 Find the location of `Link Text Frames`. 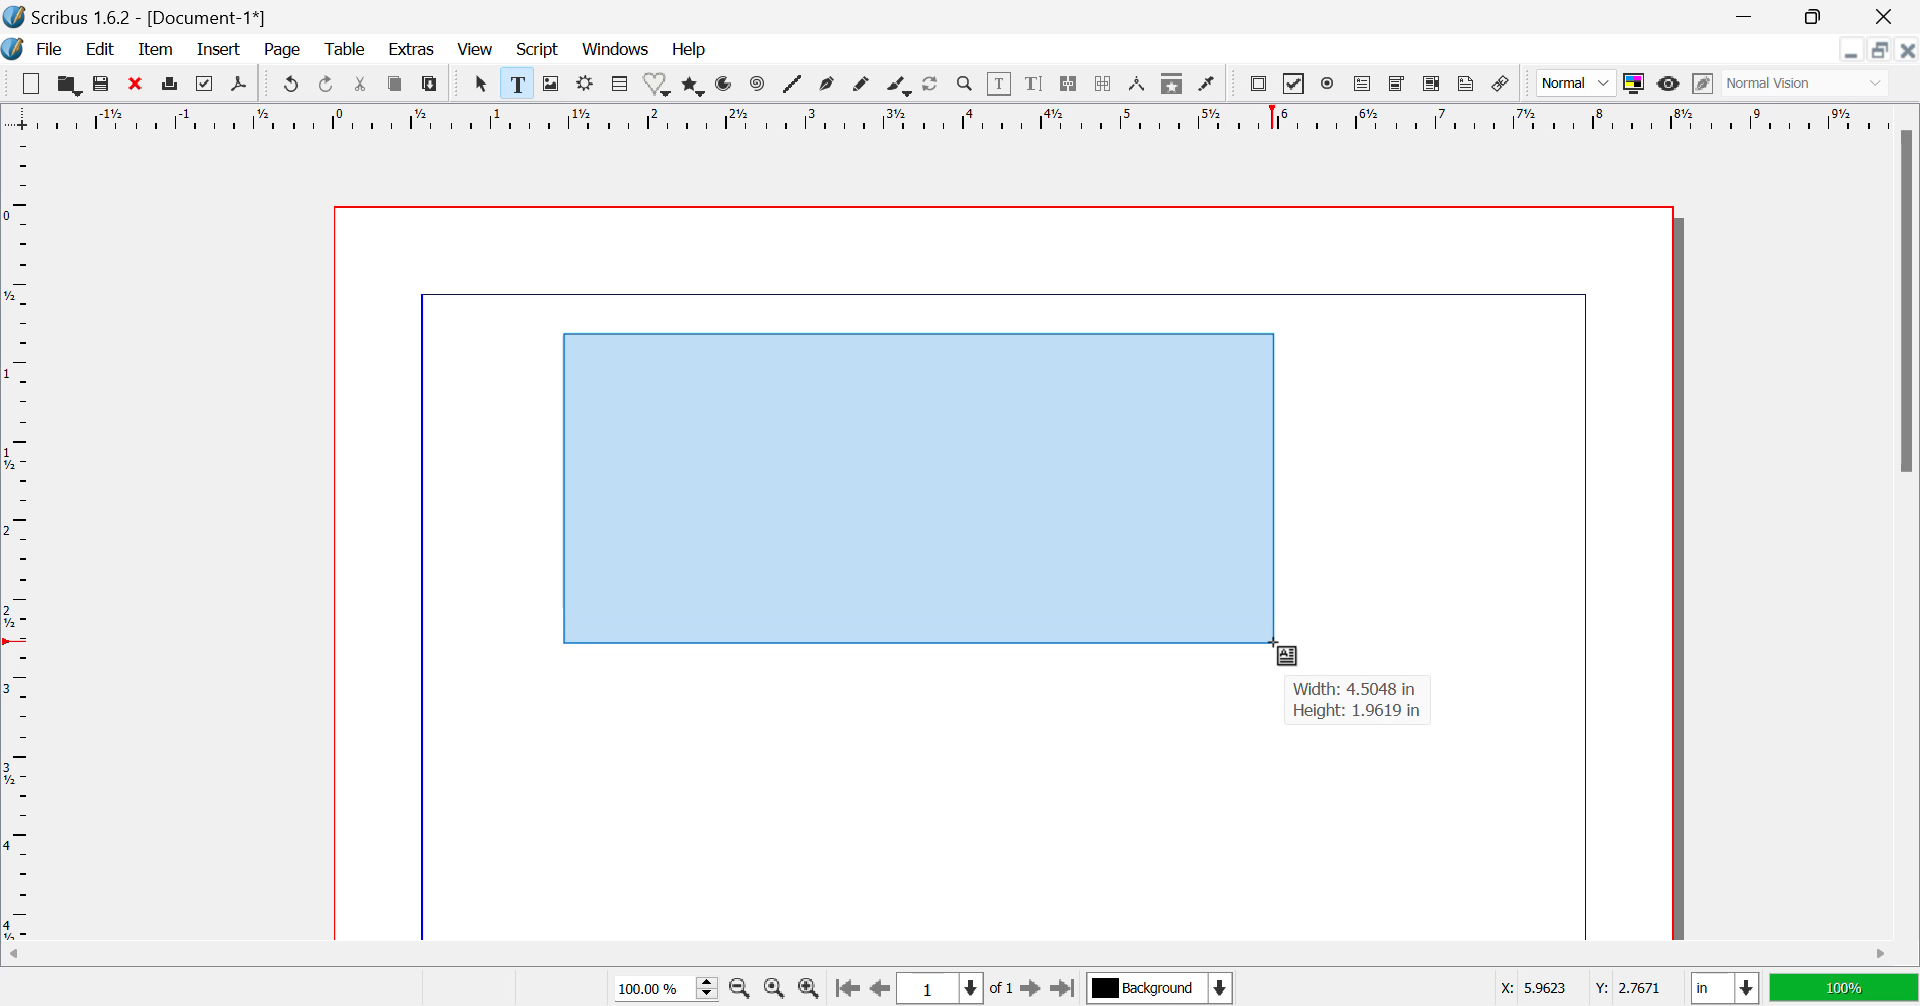

Link Text Frames is located at coordinates (1066, 86).